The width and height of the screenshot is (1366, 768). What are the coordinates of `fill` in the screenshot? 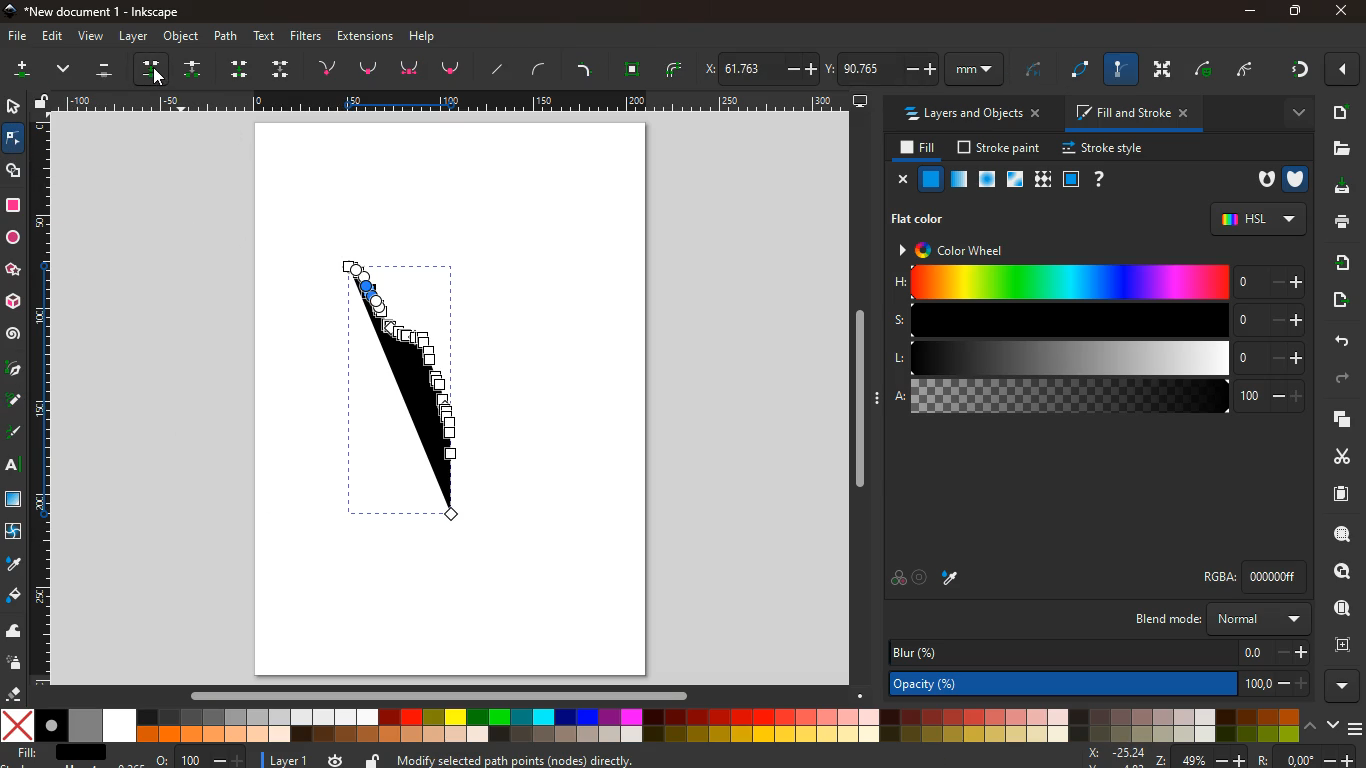 It's located at (914, 148).